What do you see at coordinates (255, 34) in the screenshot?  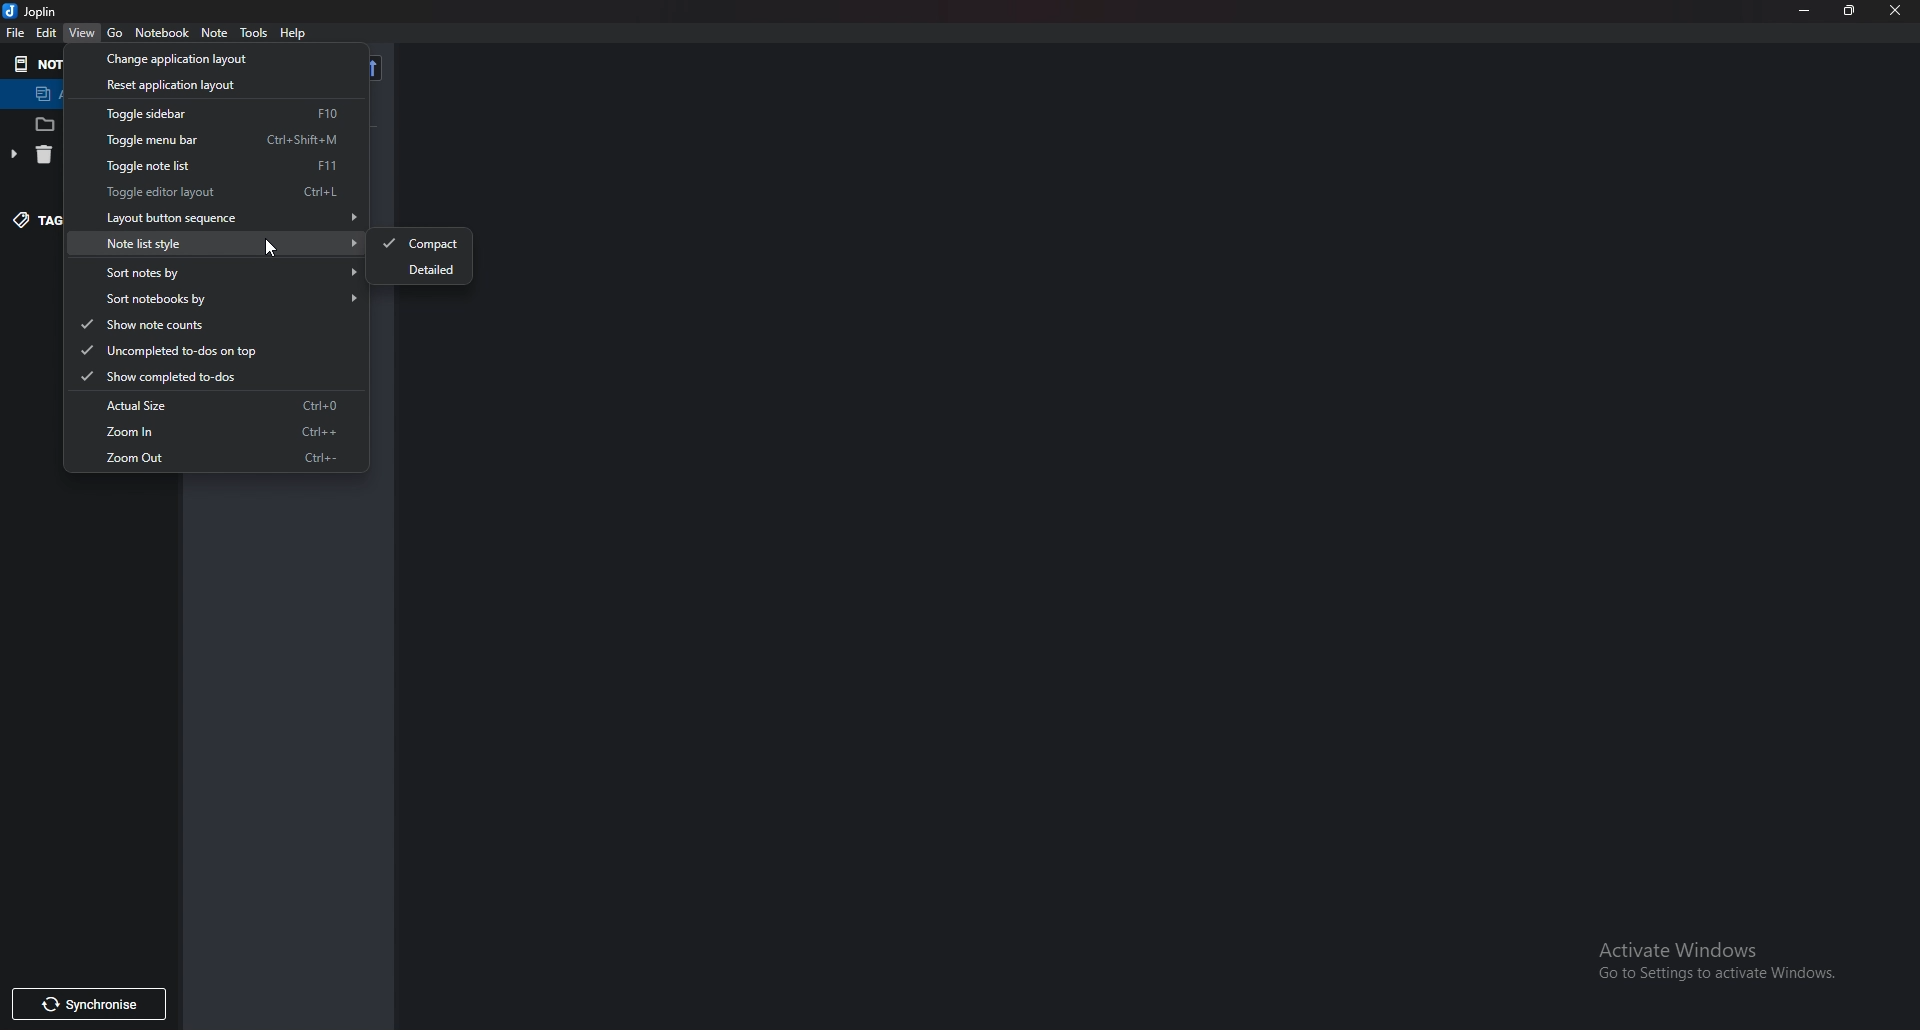 I see `tools` at bounding box center [255, 34].